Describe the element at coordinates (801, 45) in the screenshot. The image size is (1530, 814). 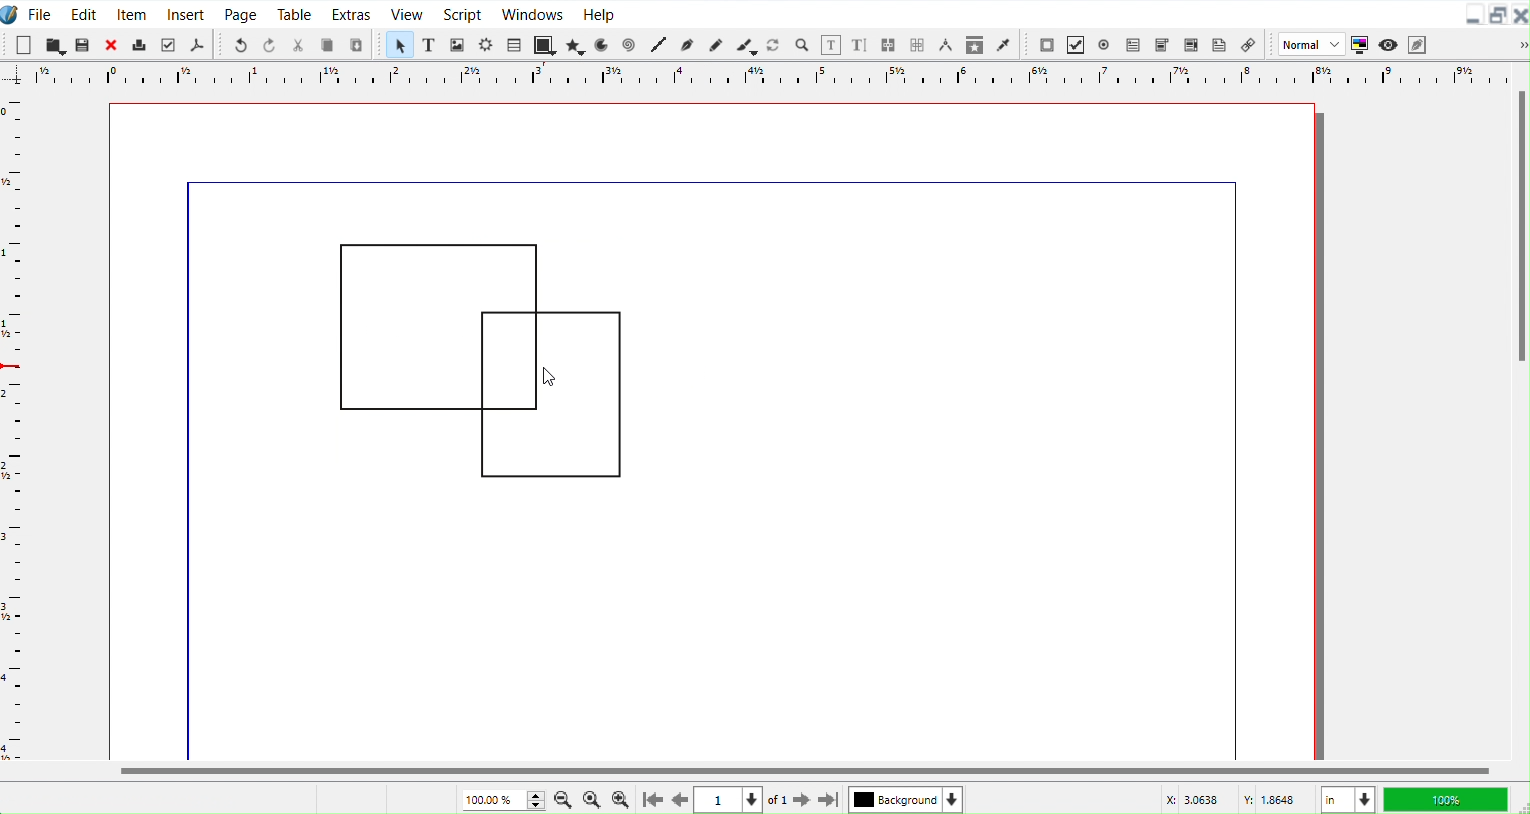
I see `Zoom in or Out` at that location.